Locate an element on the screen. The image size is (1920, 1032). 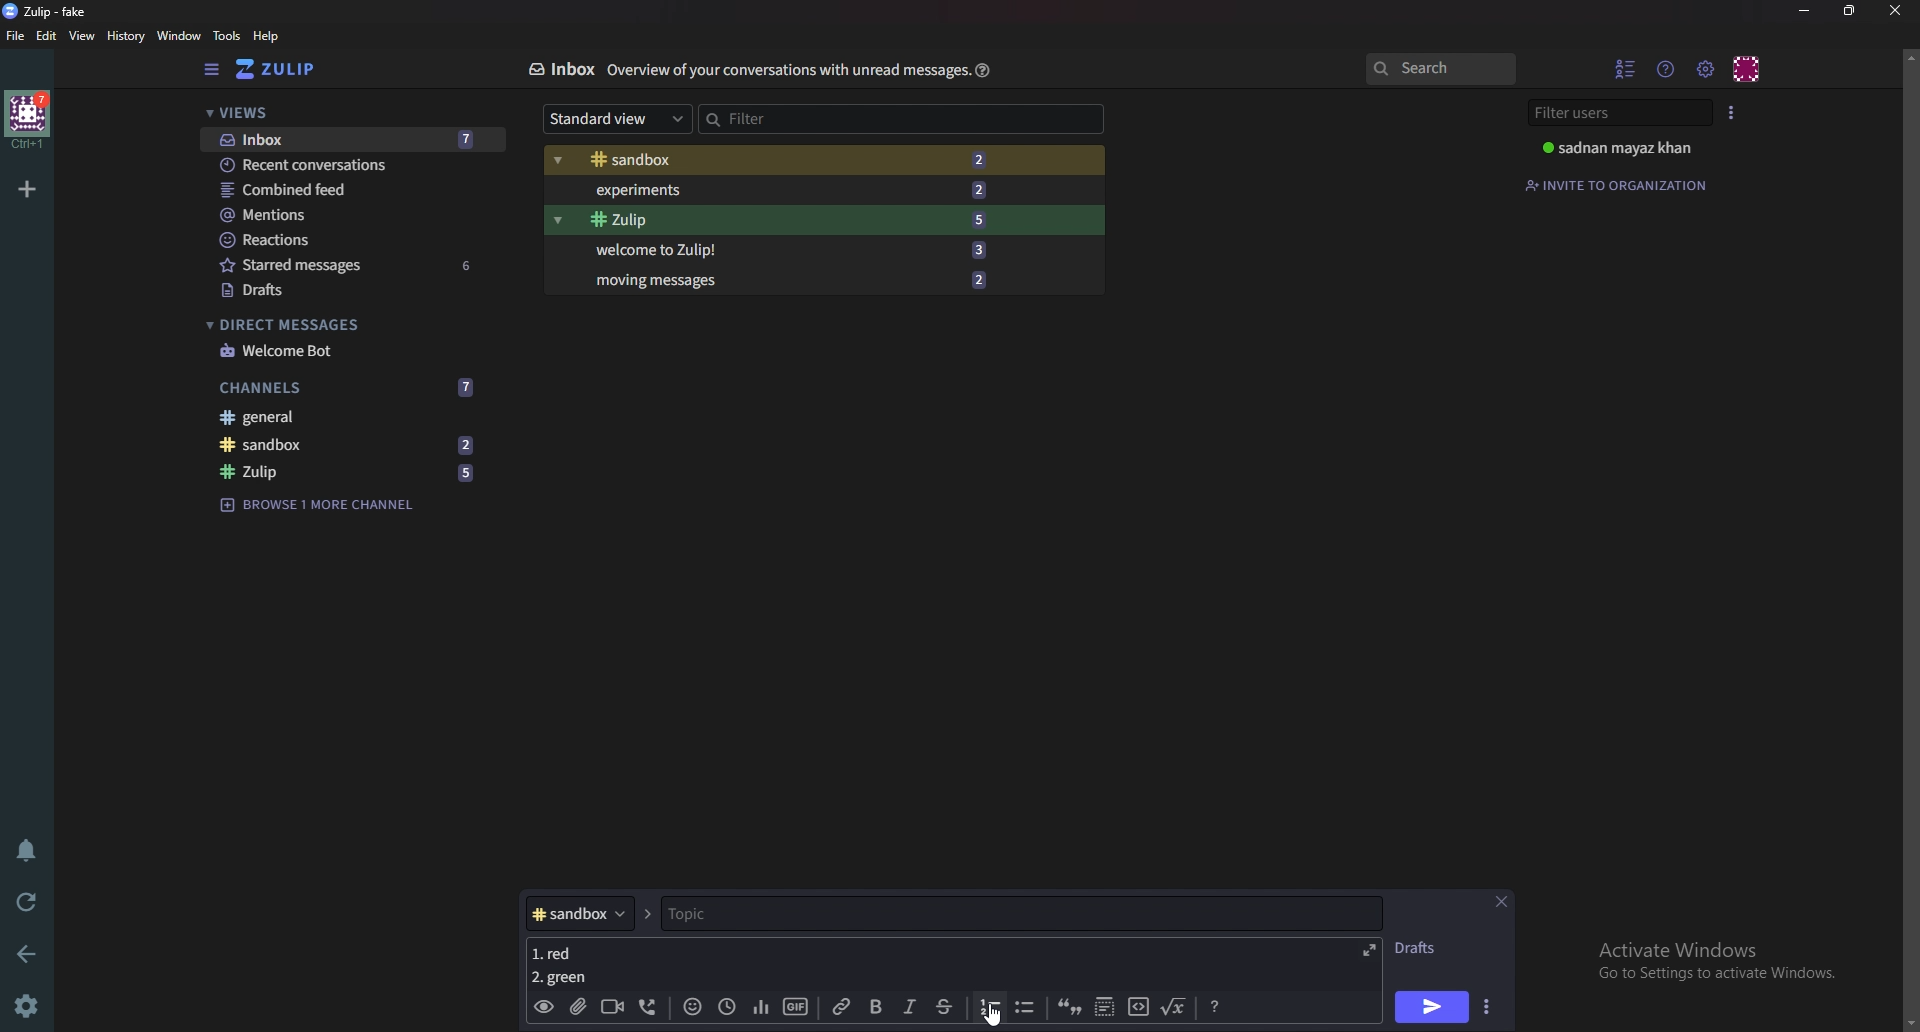
Spoiler is located at coordinates (1102, 1009).